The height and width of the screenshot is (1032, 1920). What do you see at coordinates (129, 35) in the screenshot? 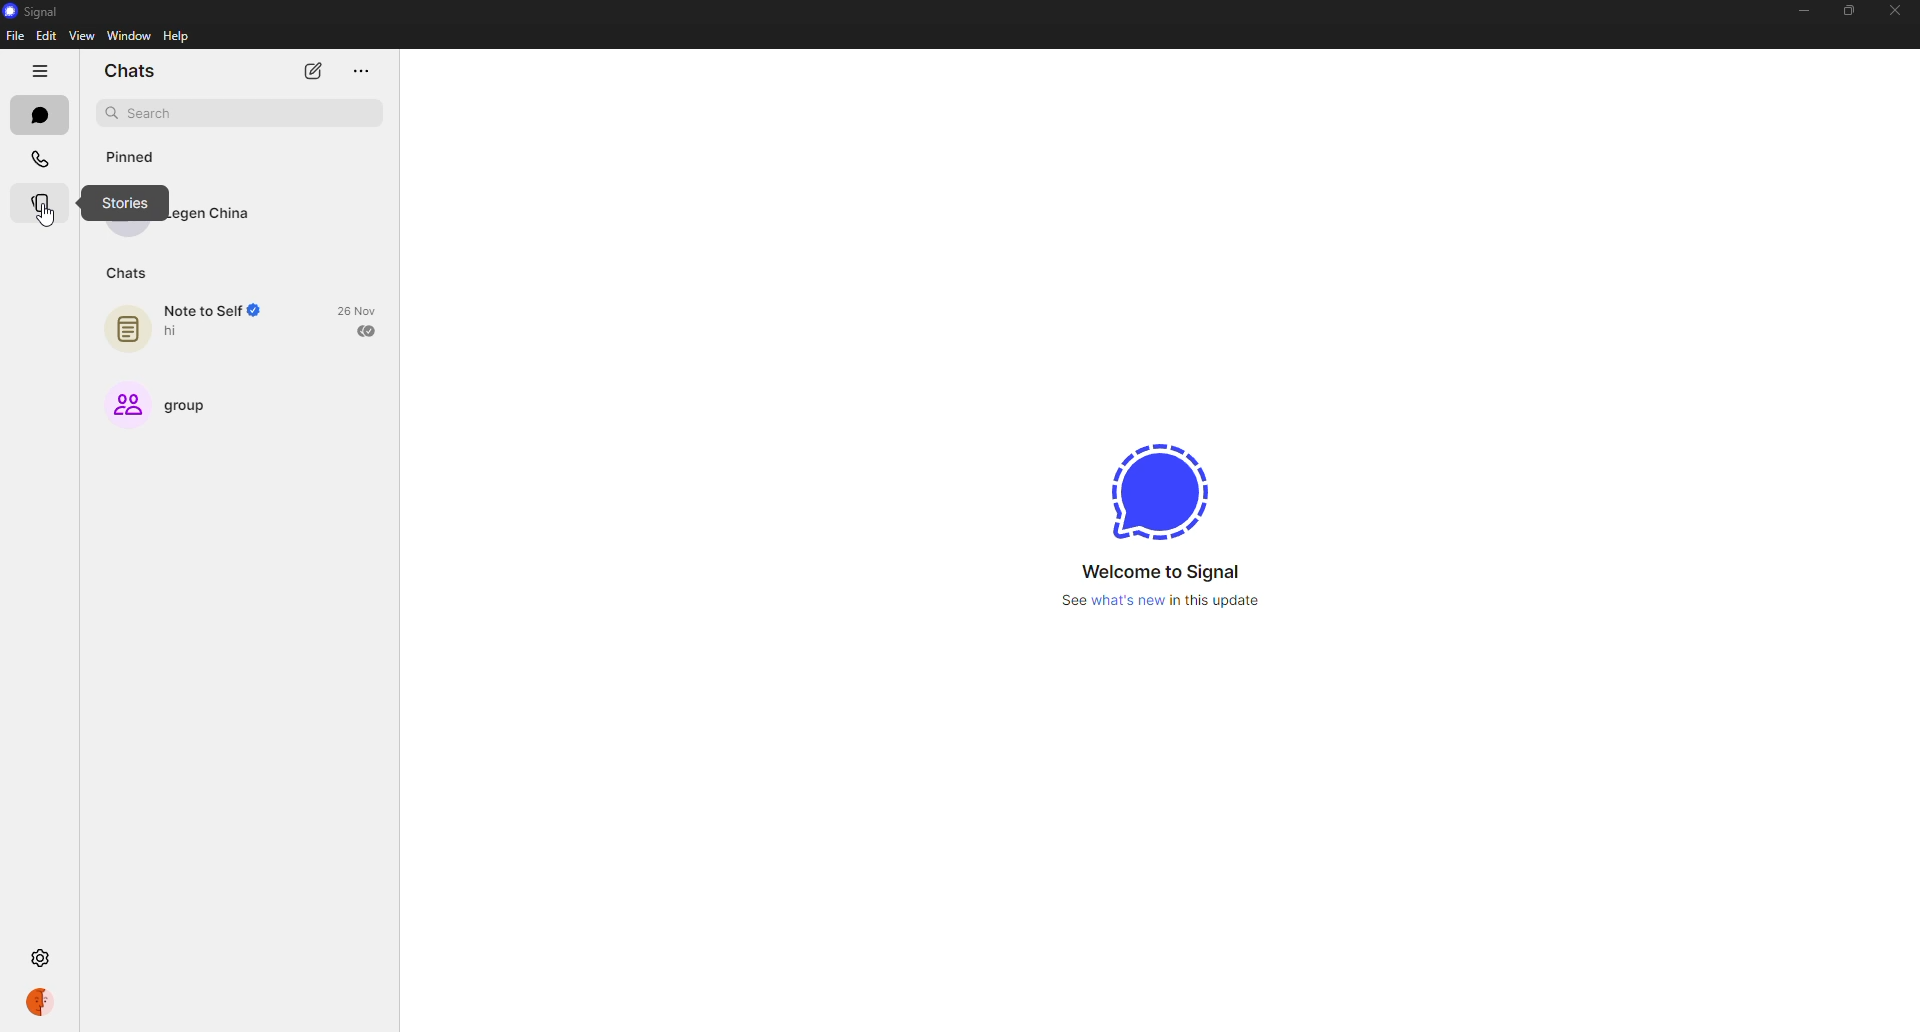
I see `window` at bounding box center [129, 35].